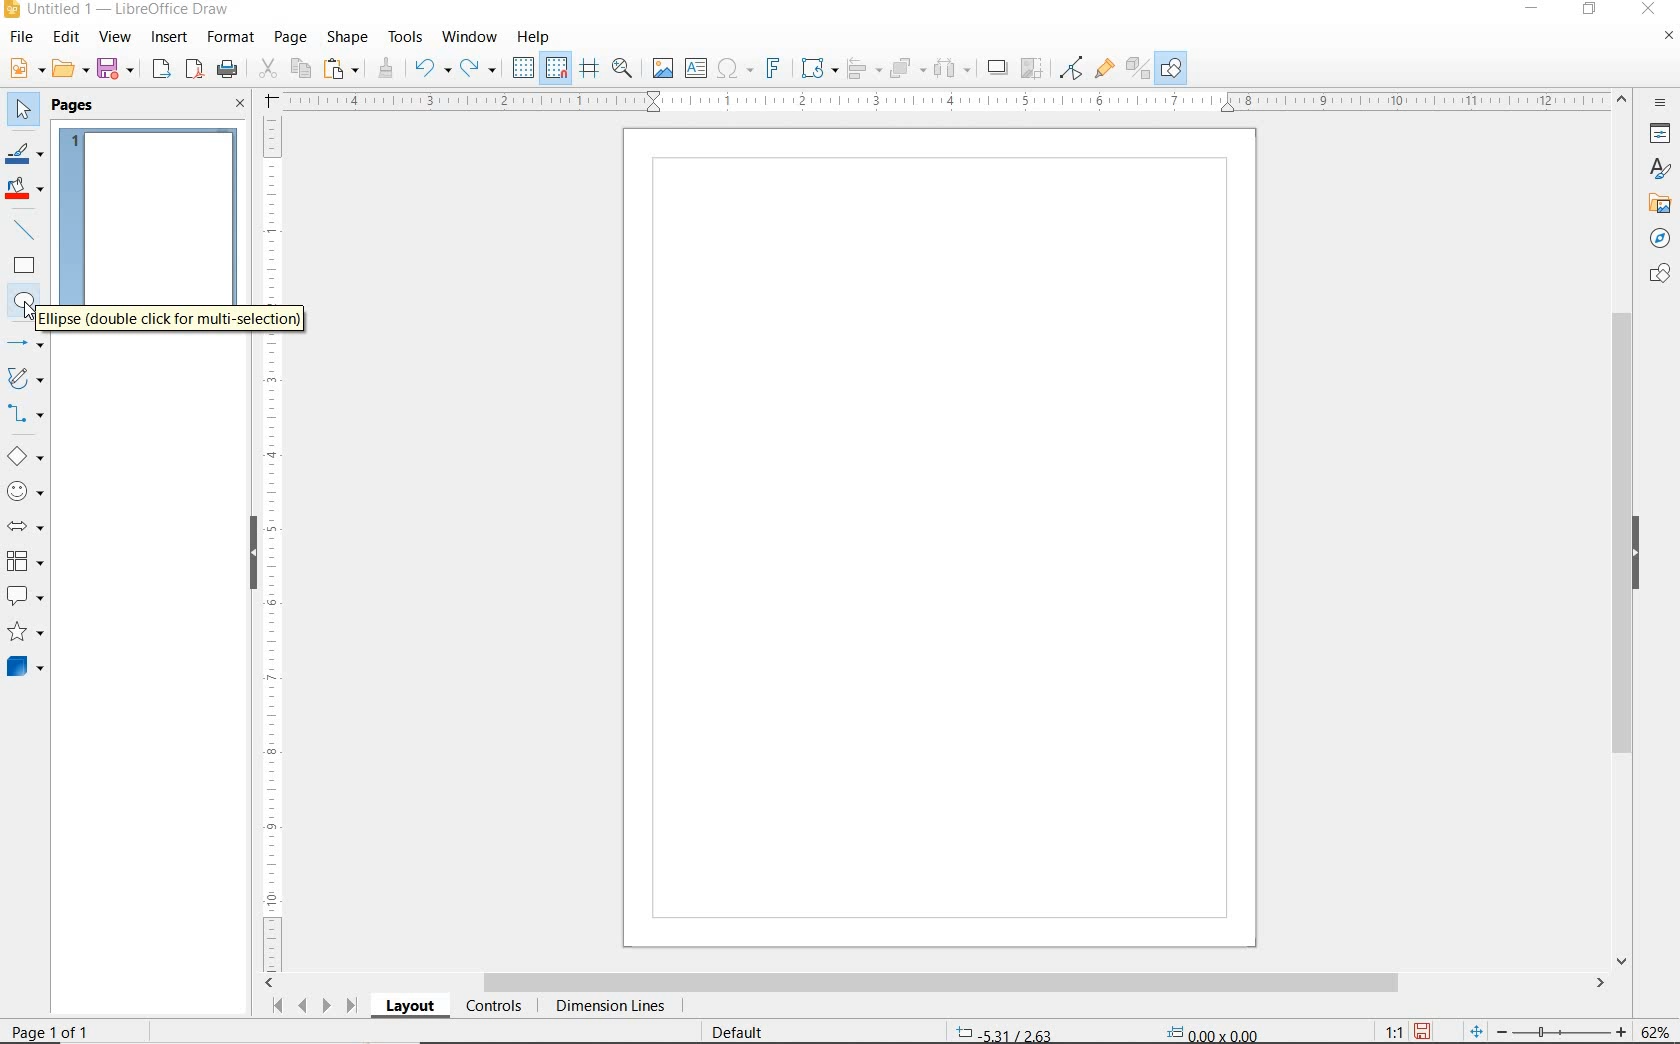 Image resolution: width=1680 pixels, height=1044 pixels. What do you see at coordinates (26, 459) in the screenshot?
I see `BASIC SHAPES` at bounding box center [26, 459].